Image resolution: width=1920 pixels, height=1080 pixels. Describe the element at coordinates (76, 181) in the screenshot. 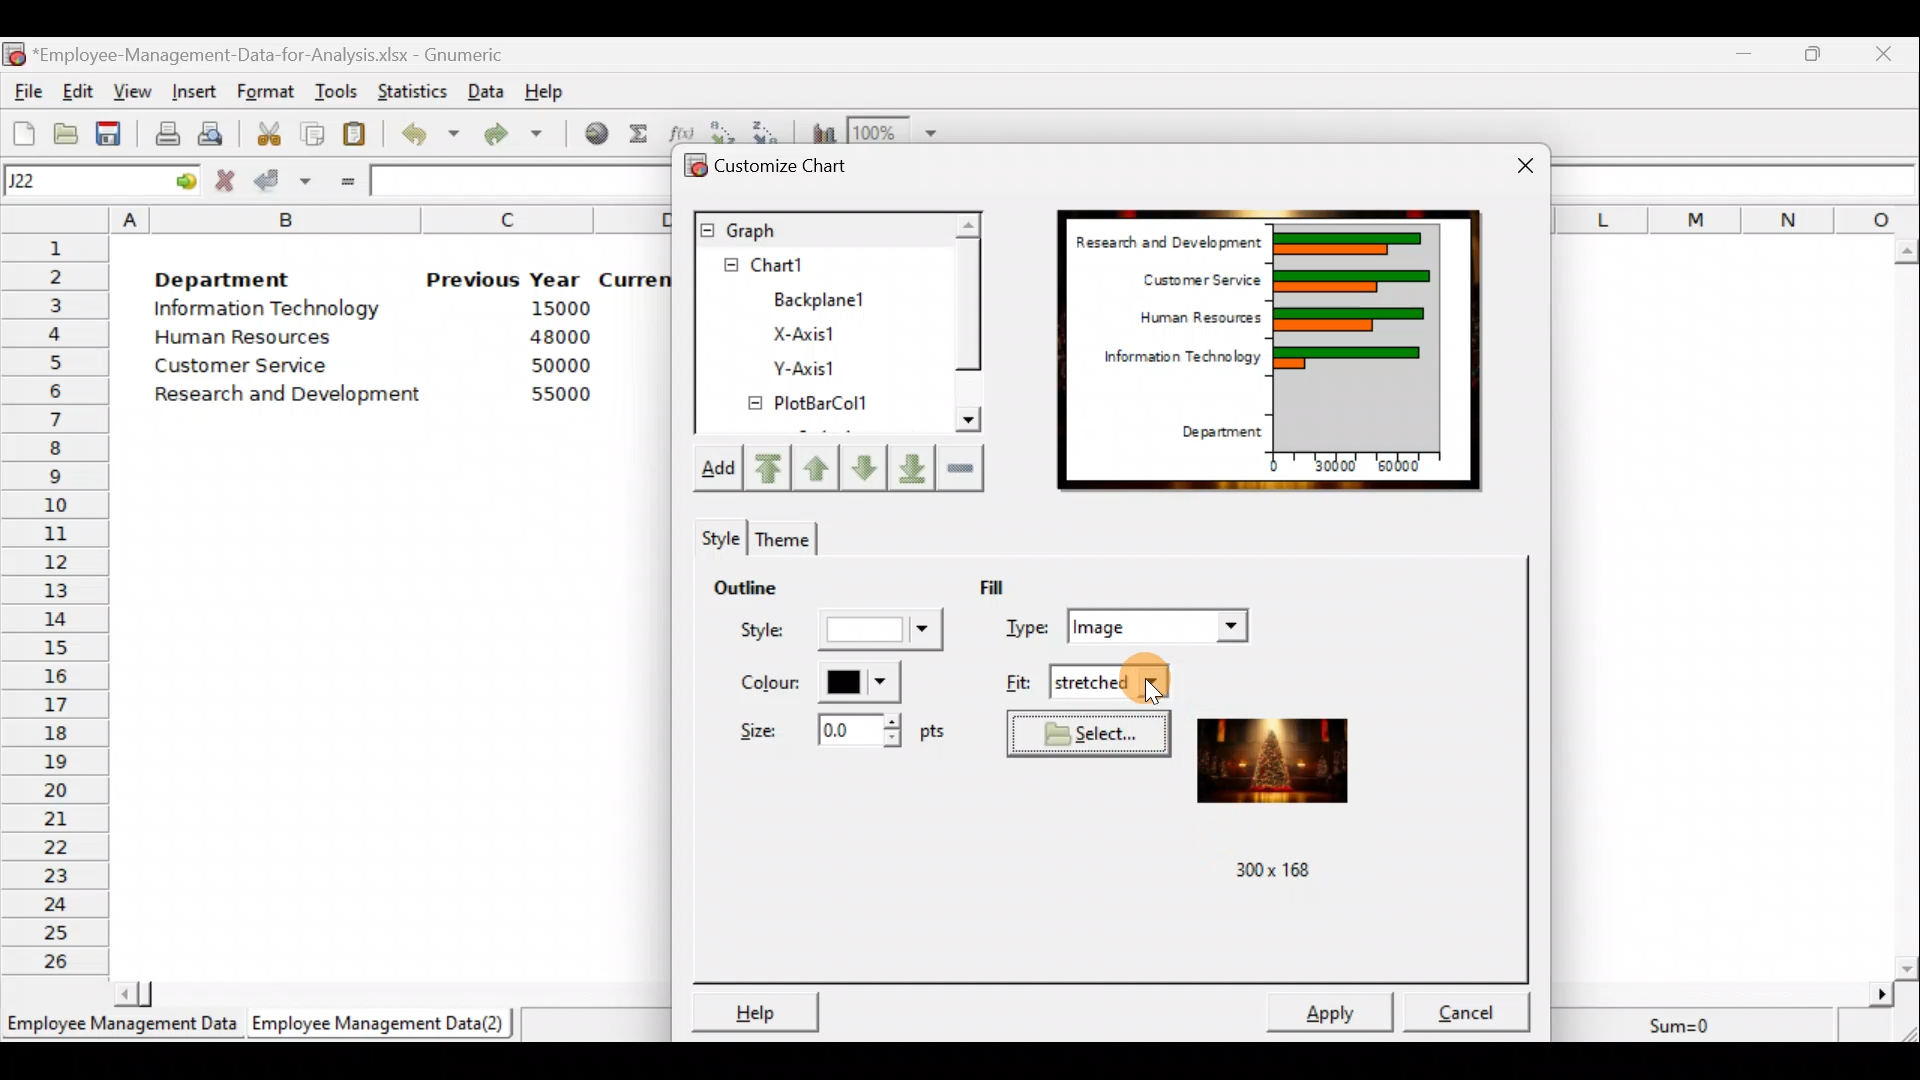

I see `Cell name J22` at that location.